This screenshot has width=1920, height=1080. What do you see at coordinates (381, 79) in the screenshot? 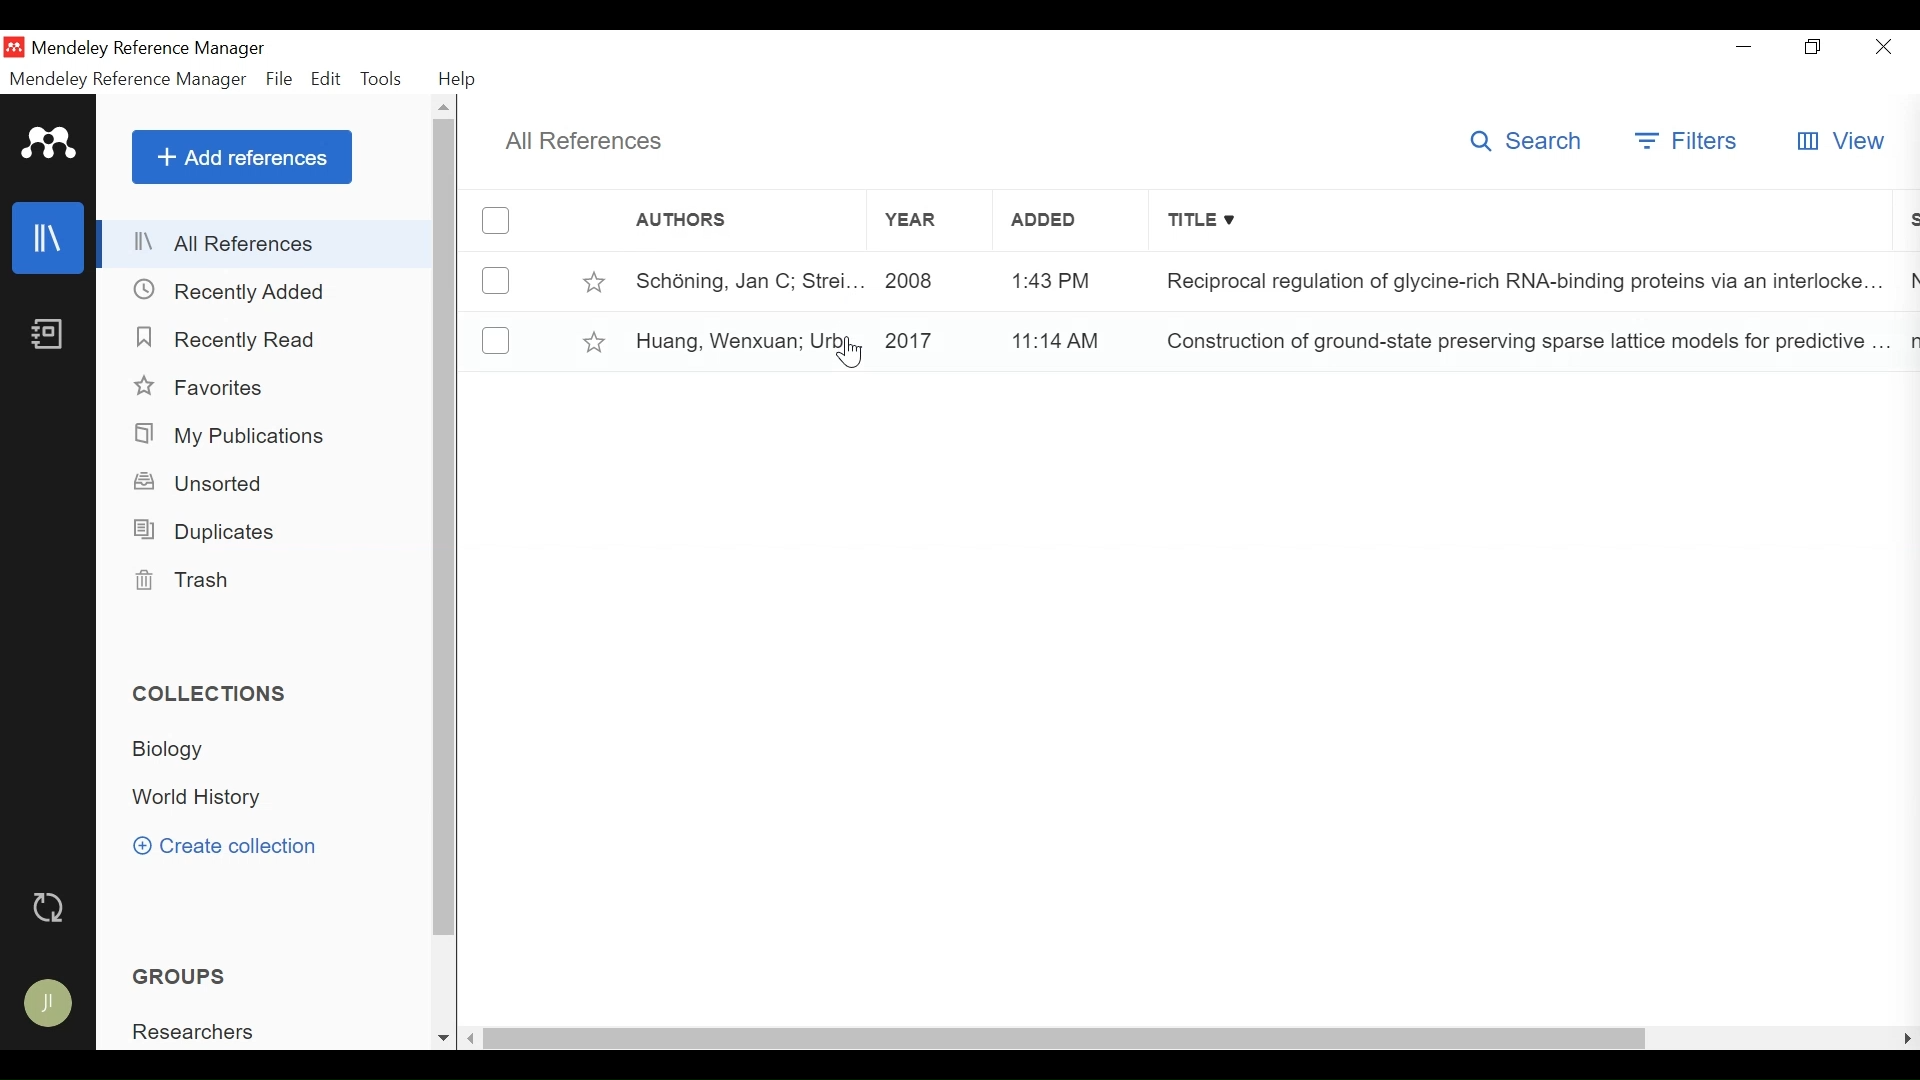
I see `Tools` at bounding box center [381, 79].